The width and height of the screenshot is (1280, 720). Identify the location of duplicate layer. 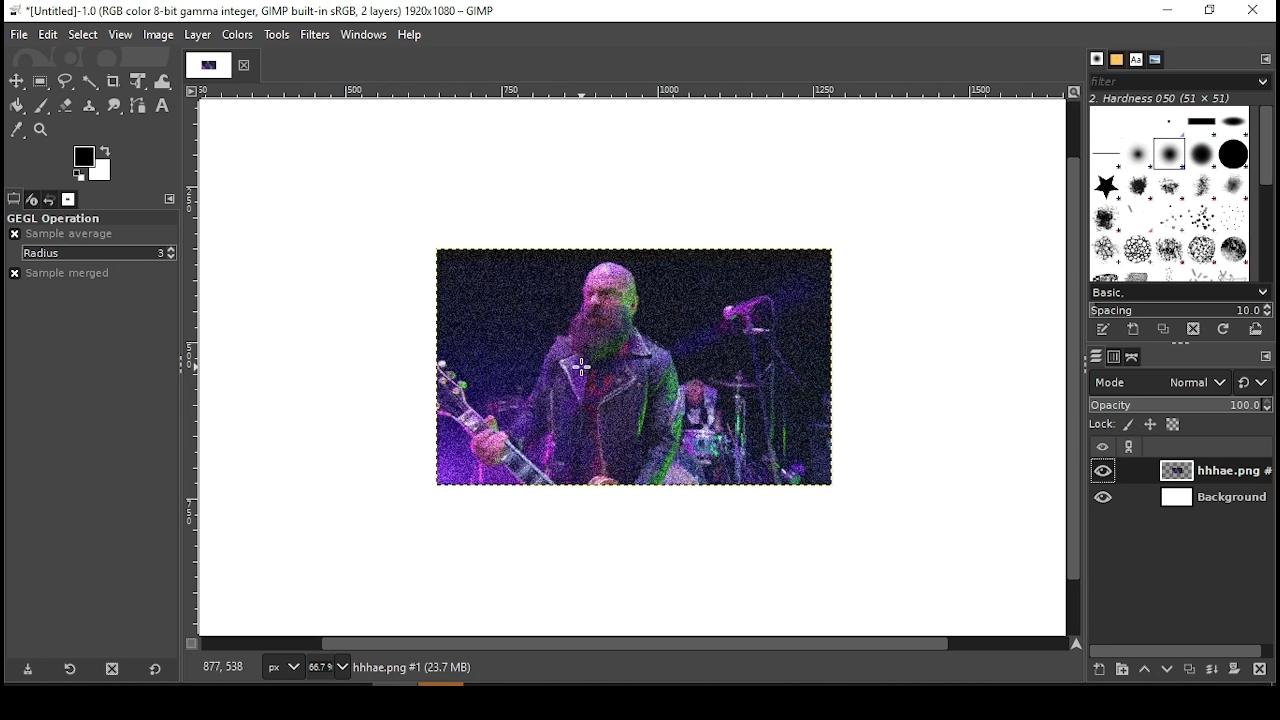
(1192, 670).